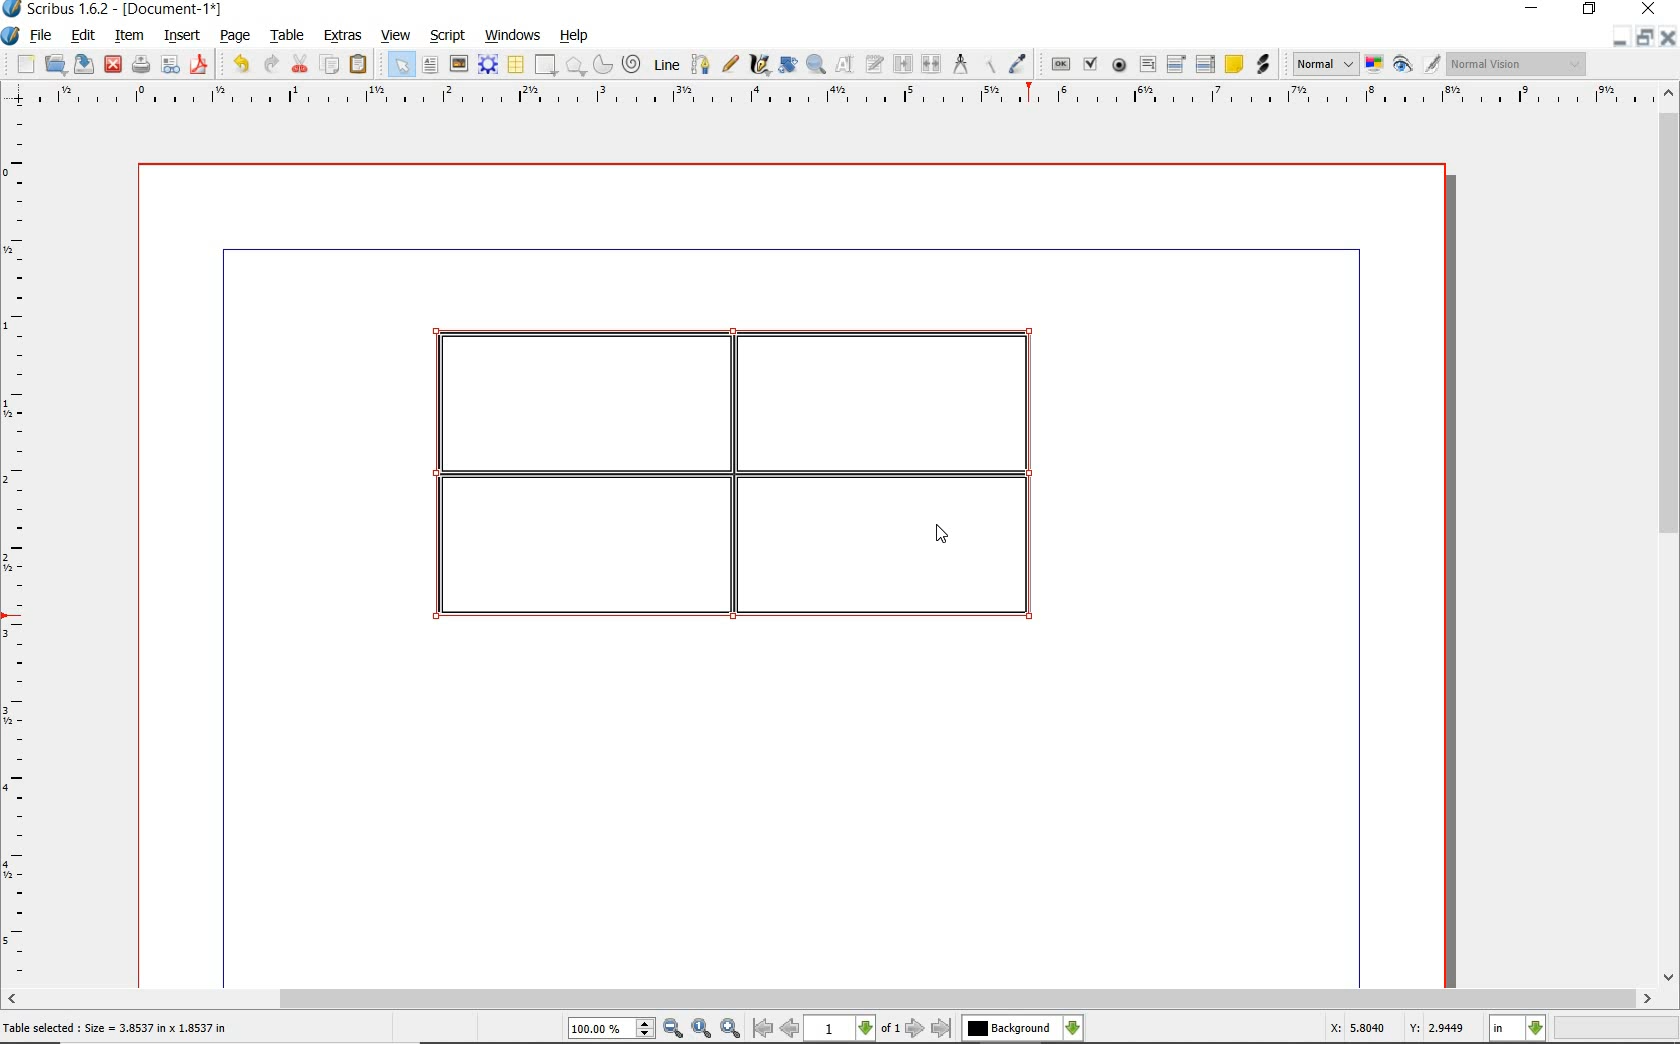  I want to click on text annotation, so click(1235, 65).